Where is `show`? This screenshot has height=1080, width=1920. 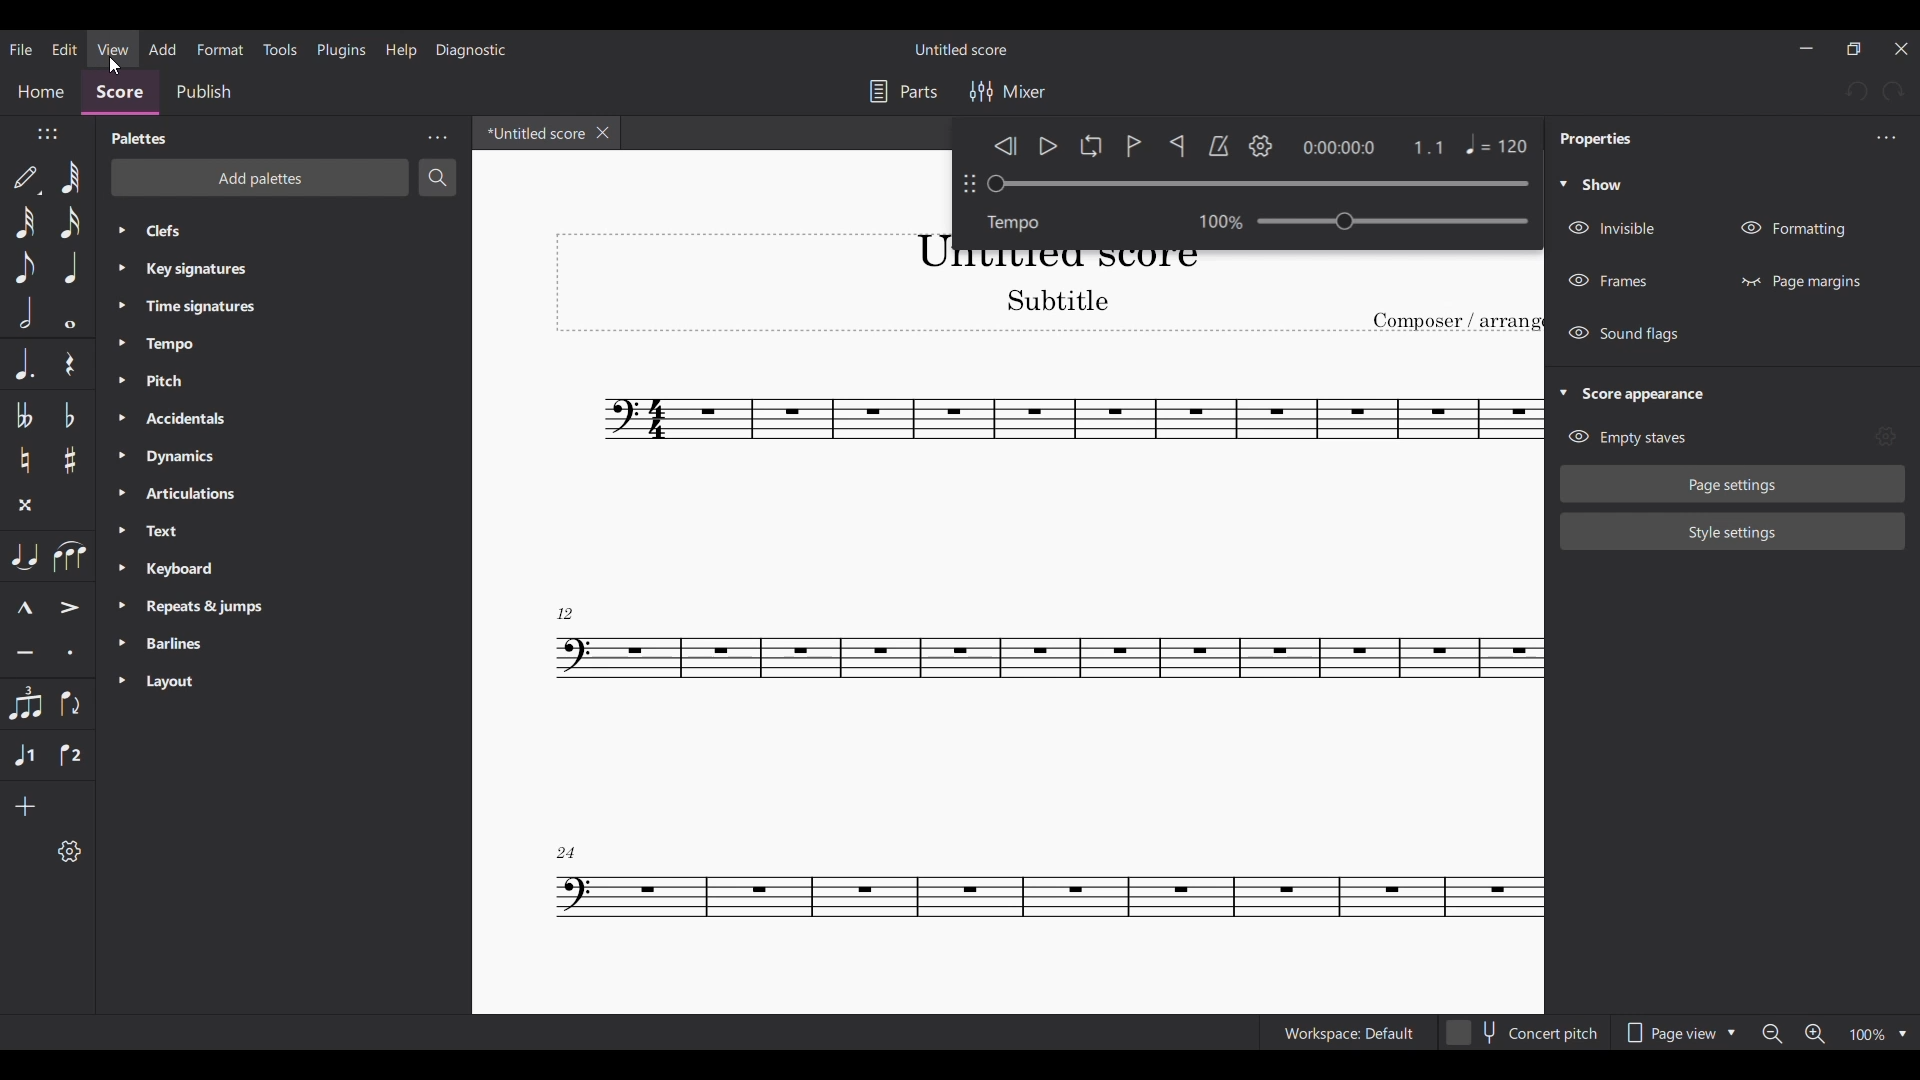 show is located at coordinates (1606, 185).